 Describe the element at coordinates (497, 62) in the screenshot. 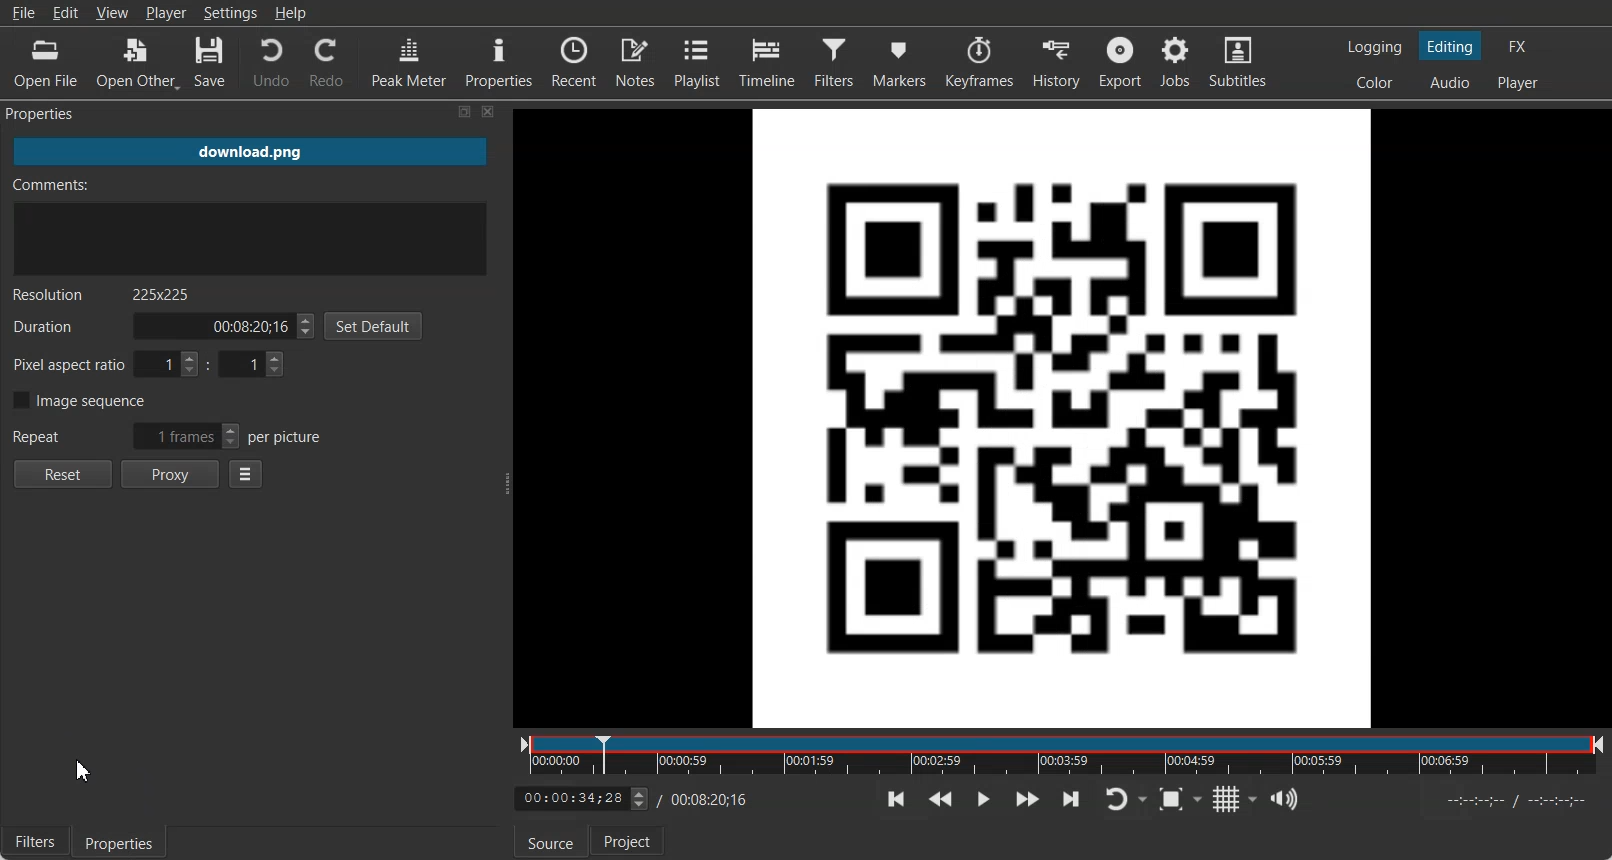

I see `Properties` at that location.